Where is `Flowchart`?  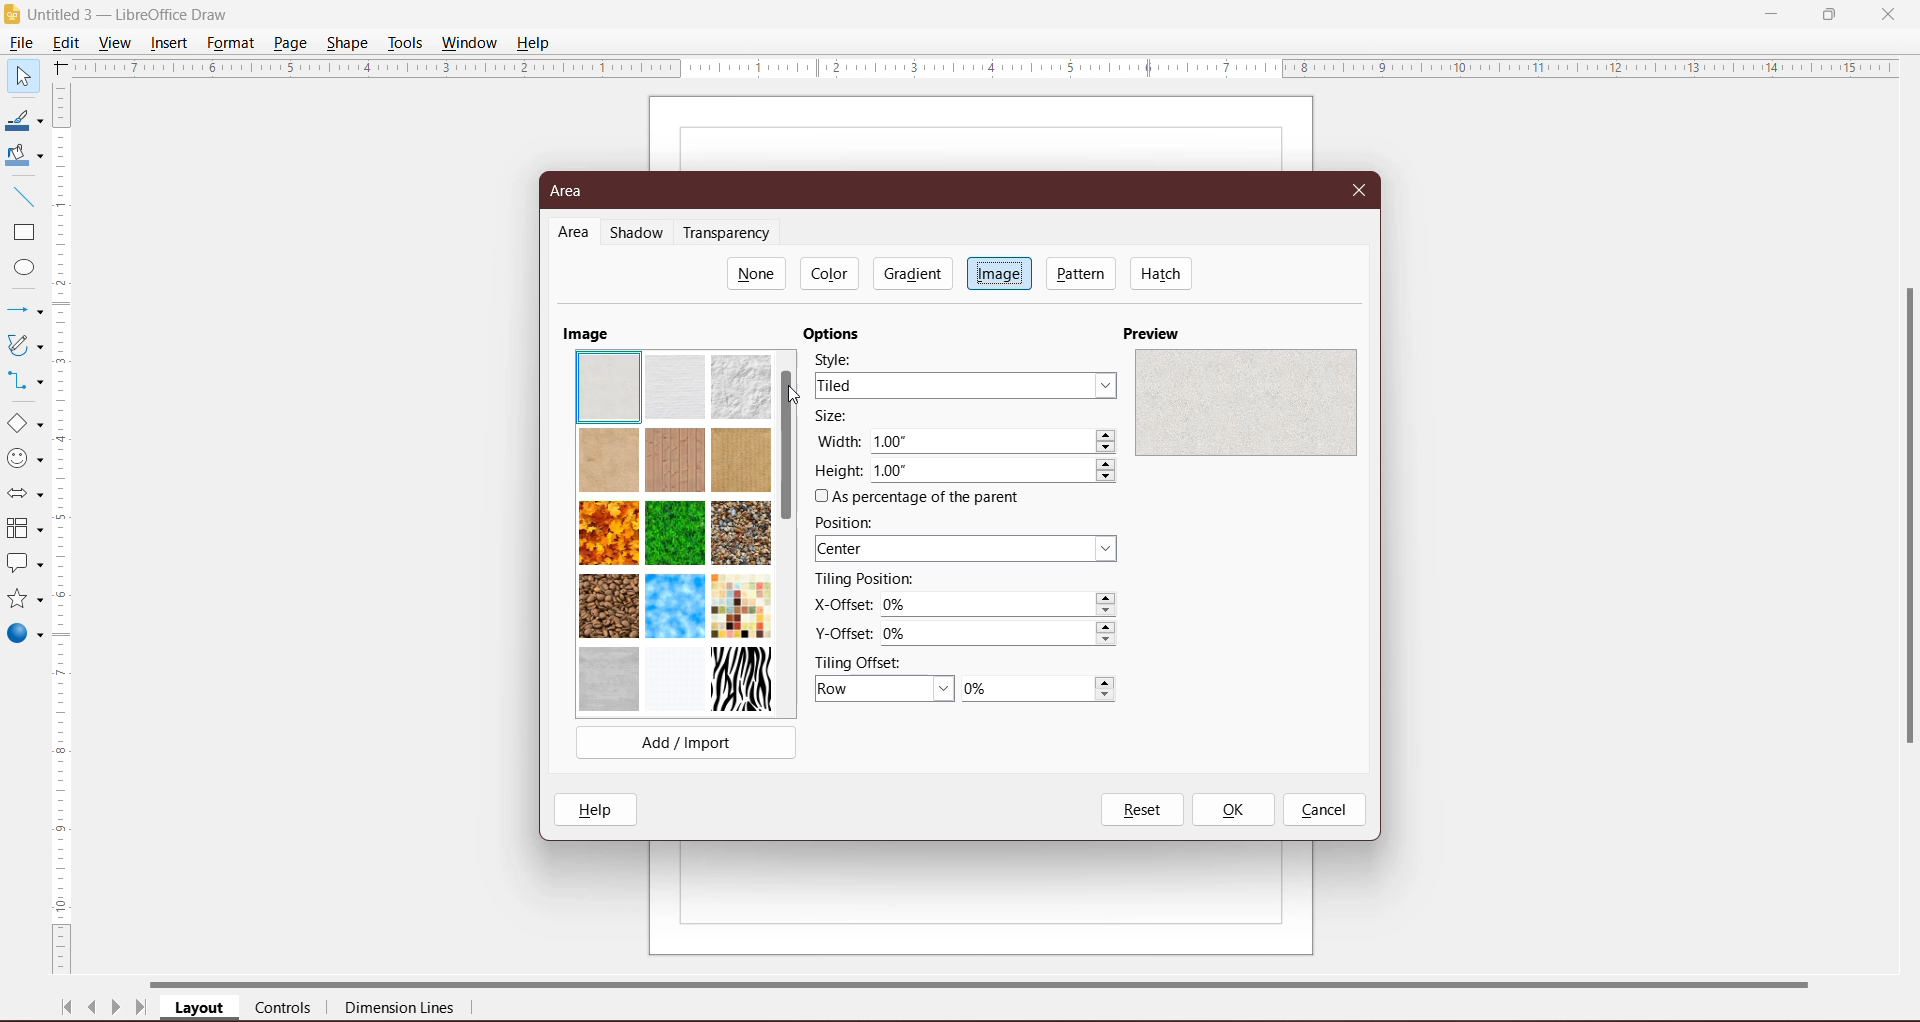
Flowchart is located at coordinates (24, 530).